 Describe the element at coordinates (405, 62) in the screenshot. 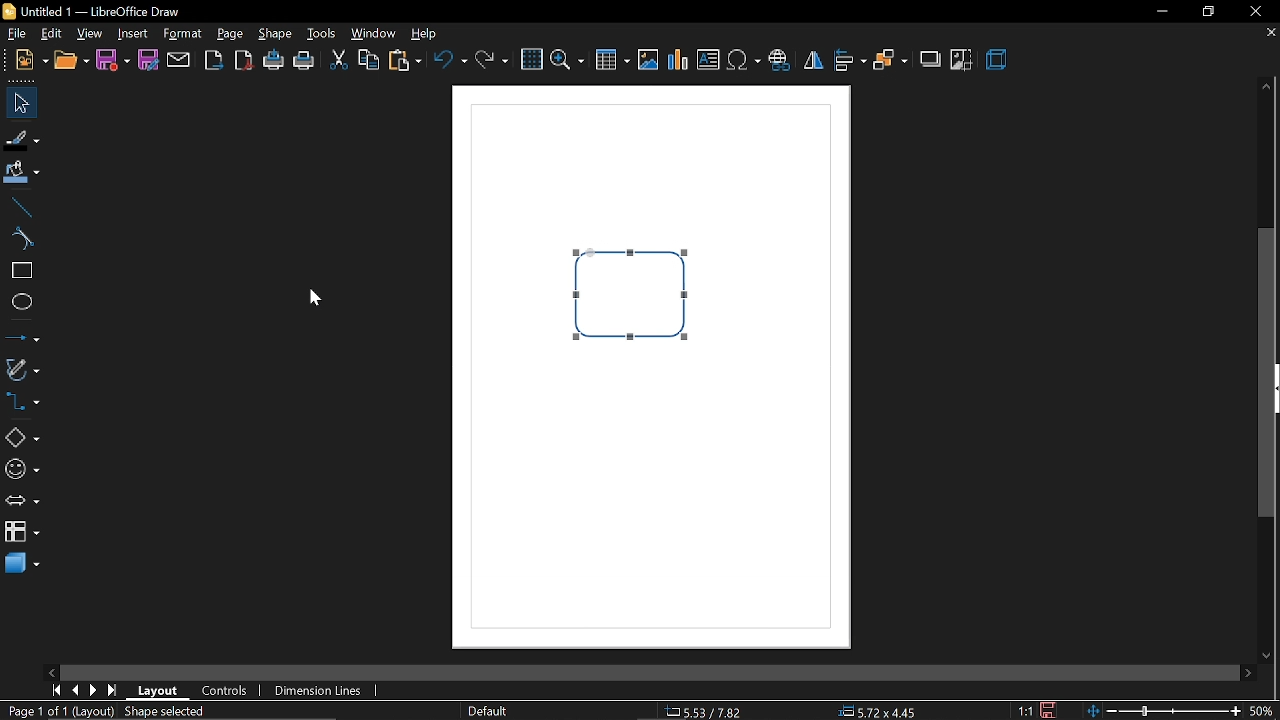

I see `paste` at that location.